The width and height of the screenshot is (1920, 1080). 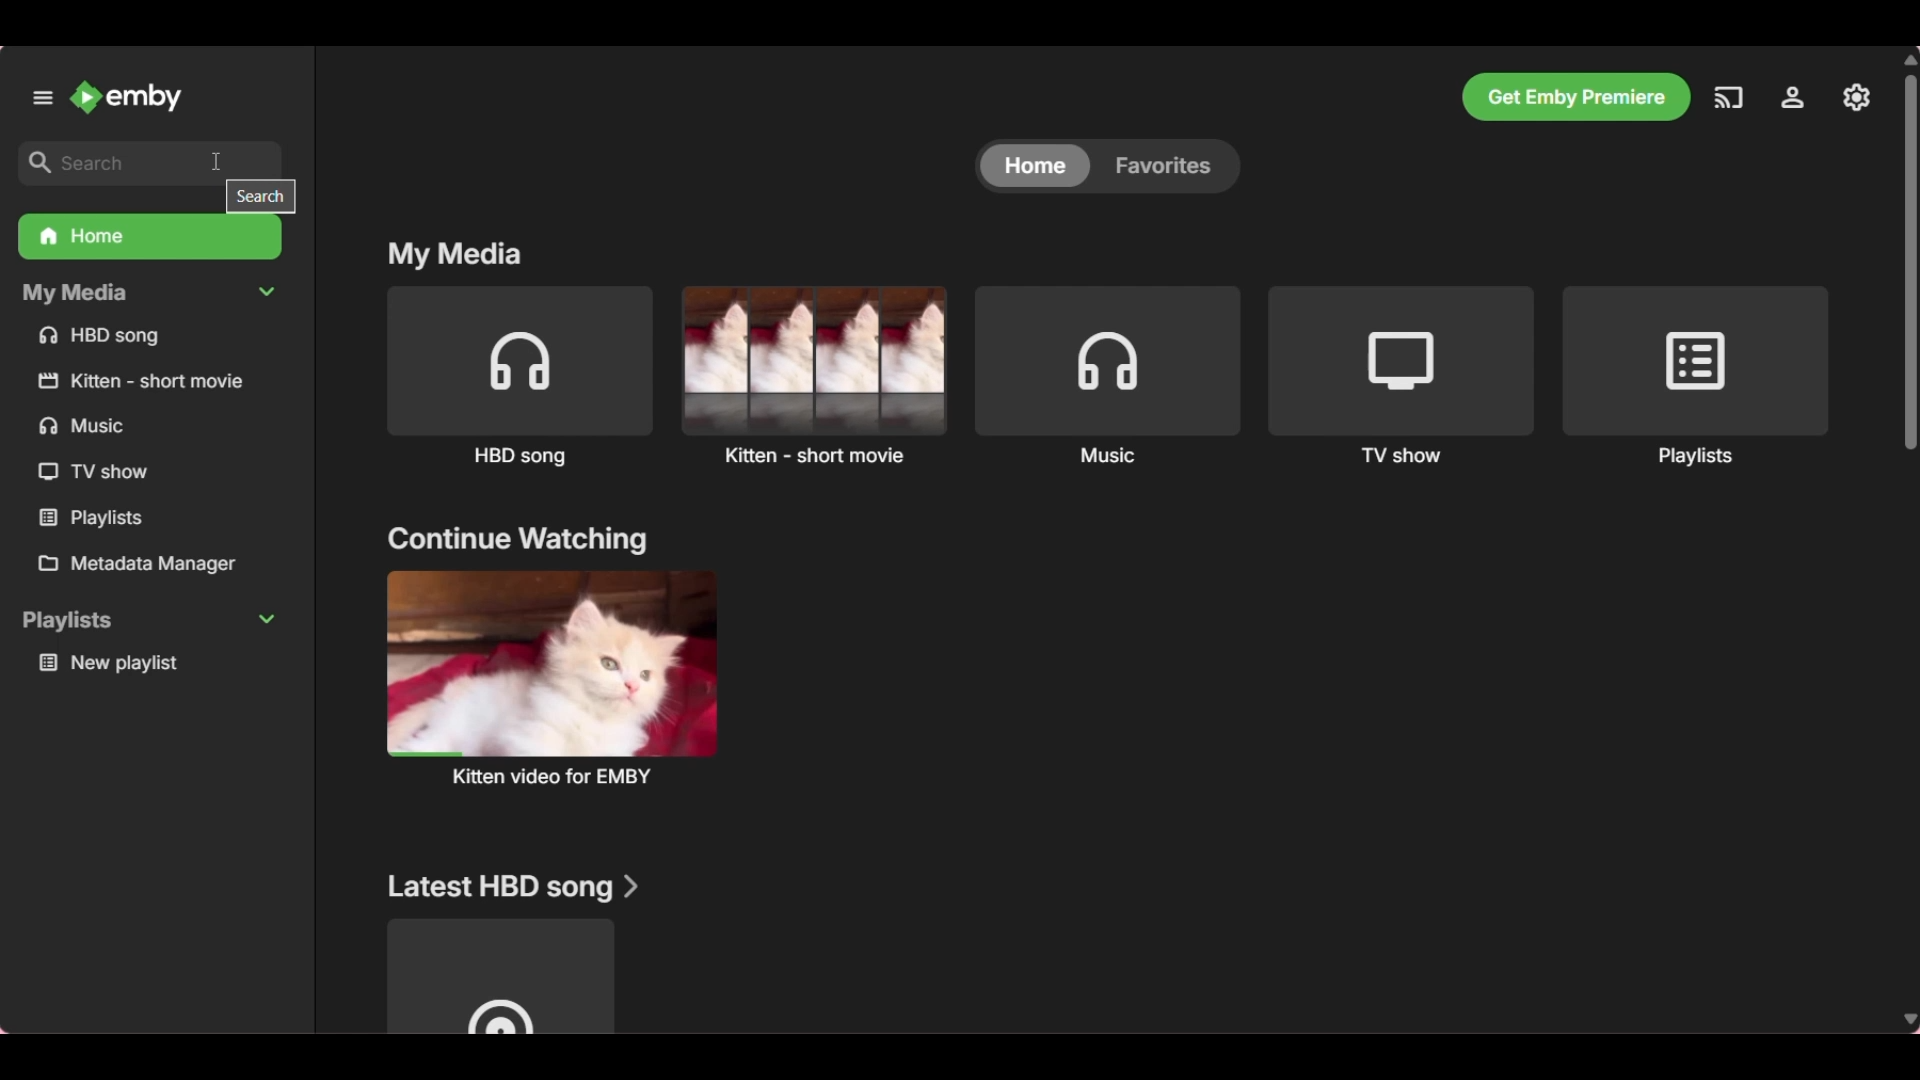 What do you see at coordinates (813, 375) in the screenshot?
I see `Kitten short movie` at bounding box center [813, 375].